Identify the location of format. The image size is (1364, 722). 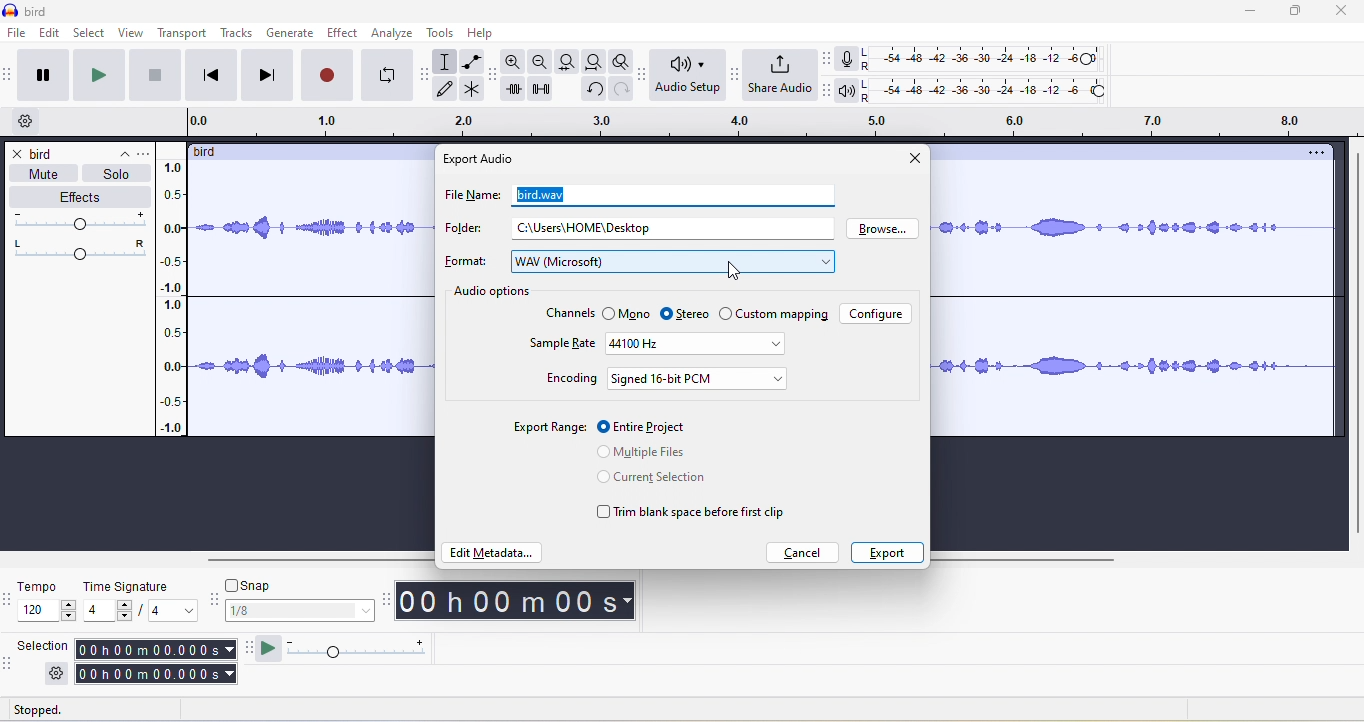
(468, 263).